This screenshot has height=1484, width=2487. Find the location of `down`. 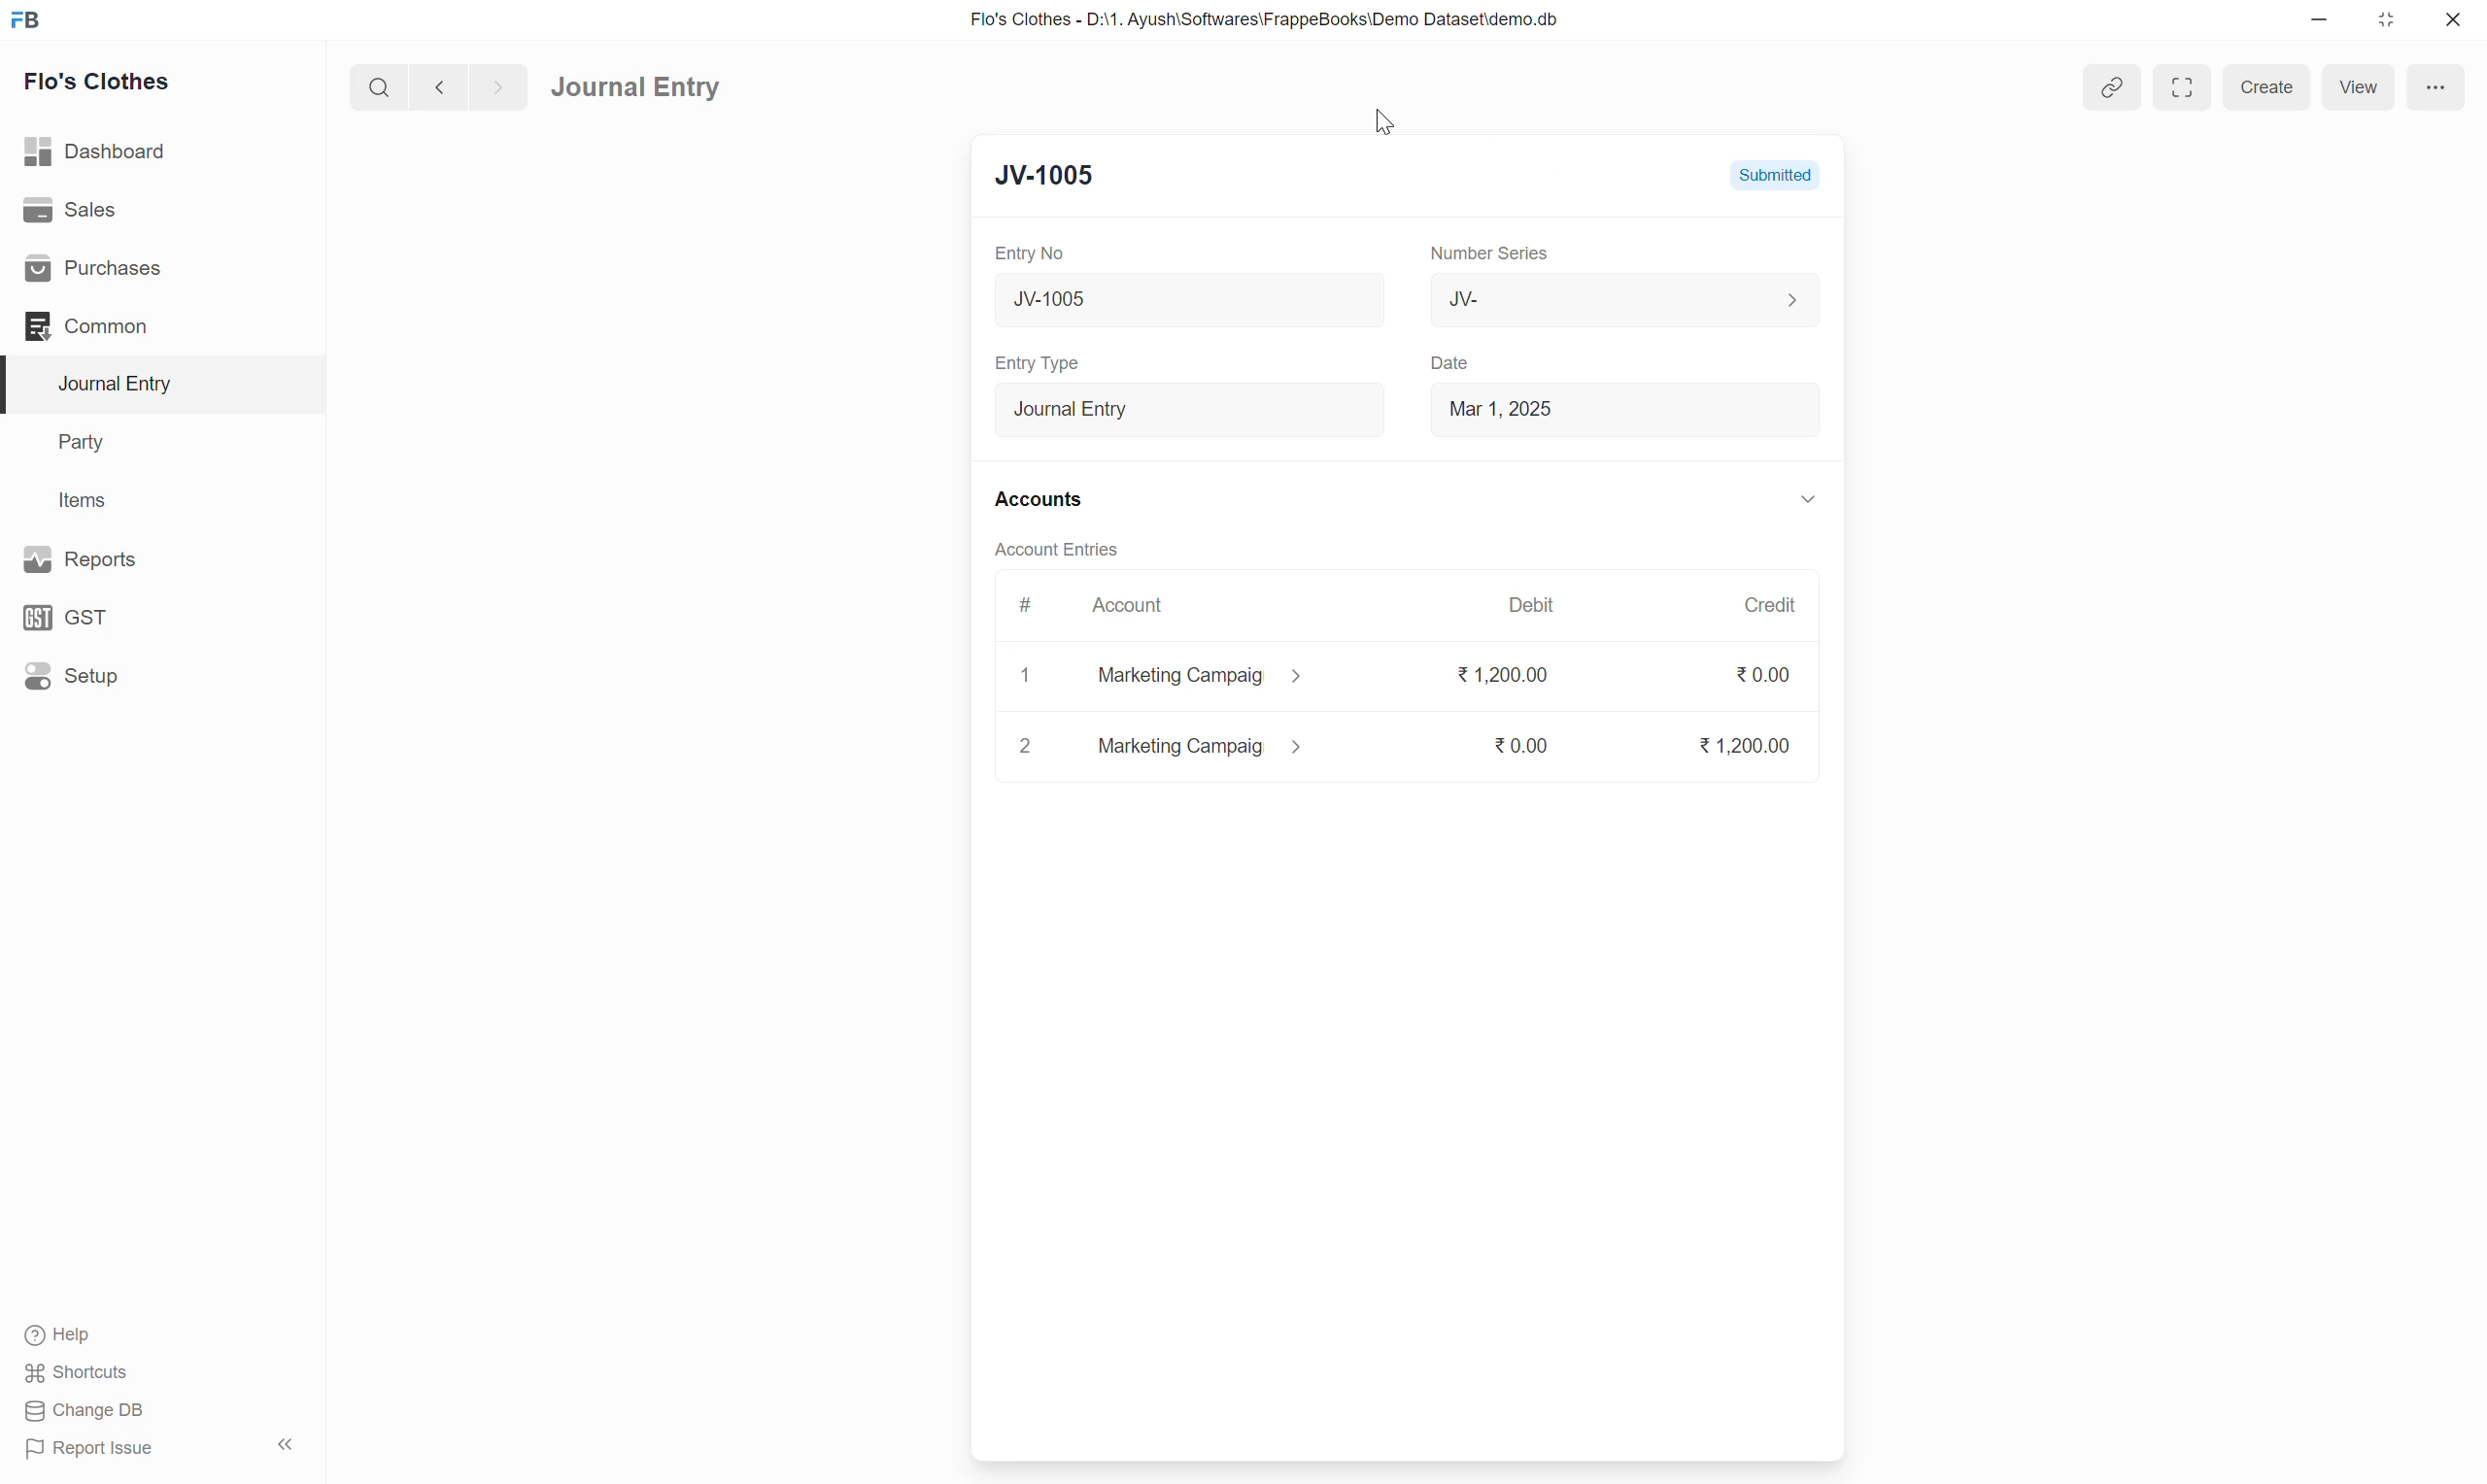

down is located at coordinates (1805, 502).